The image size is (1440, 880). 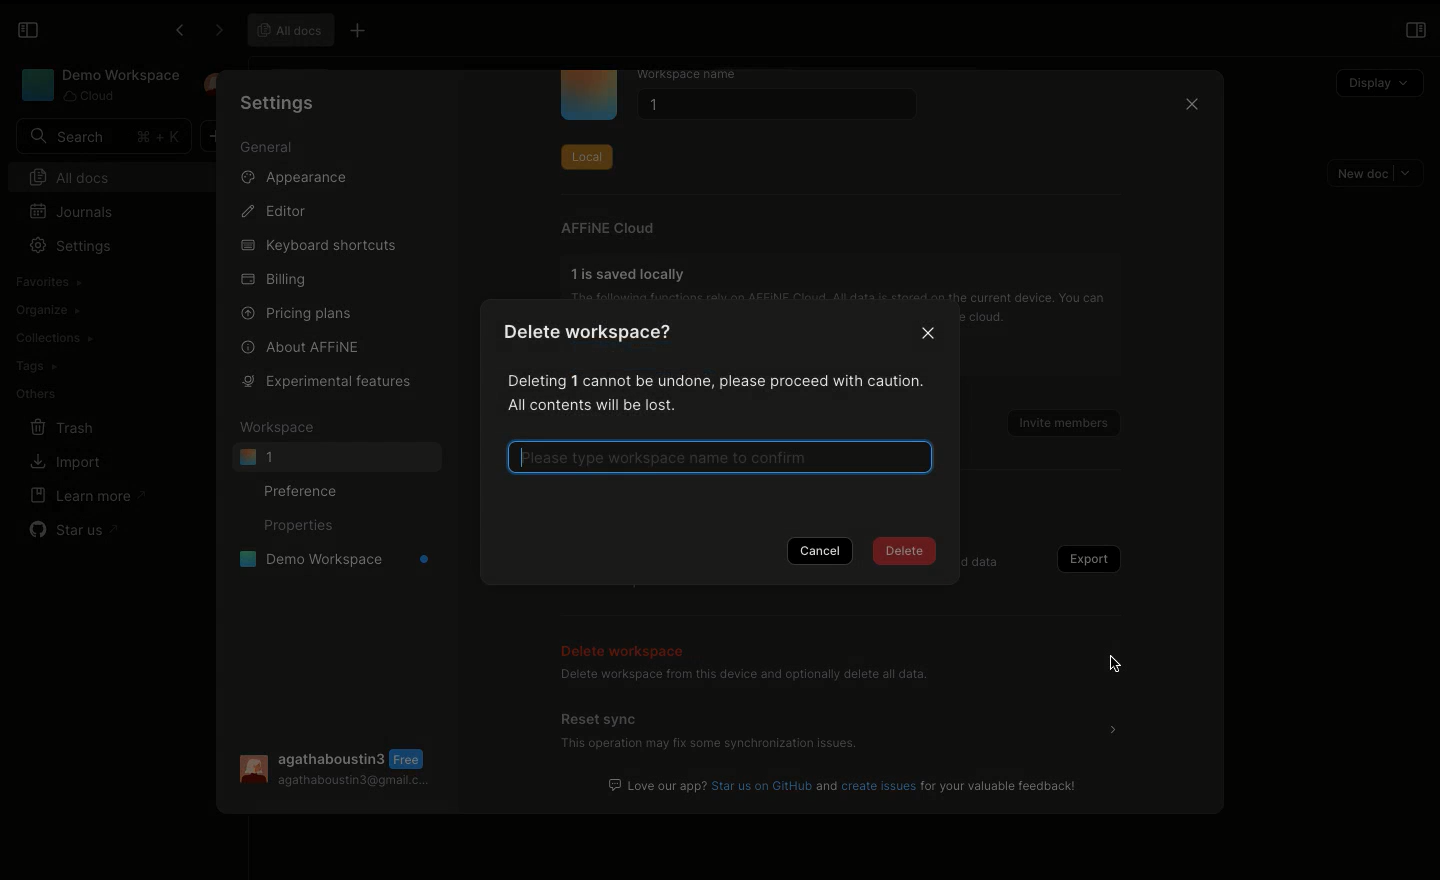 I want to click on User Image, so click(x=251, y=770).